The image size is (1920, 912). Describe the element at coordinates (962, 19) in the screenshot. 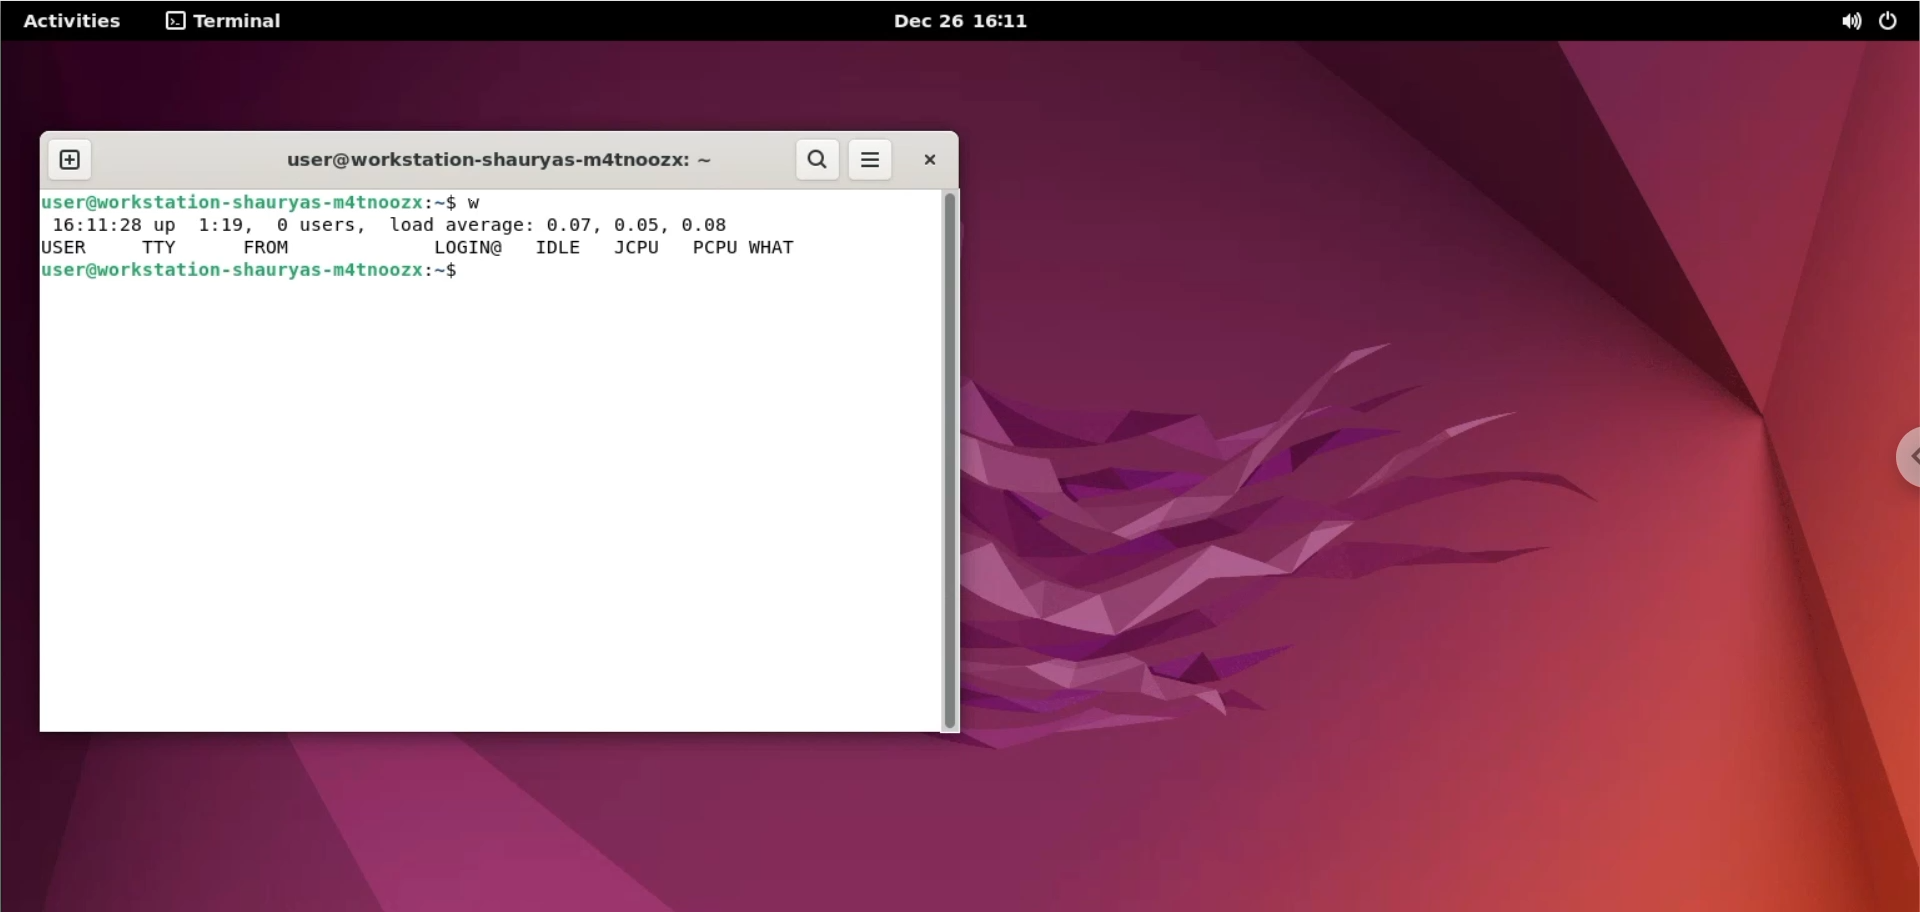

I see `date and time` at that location.